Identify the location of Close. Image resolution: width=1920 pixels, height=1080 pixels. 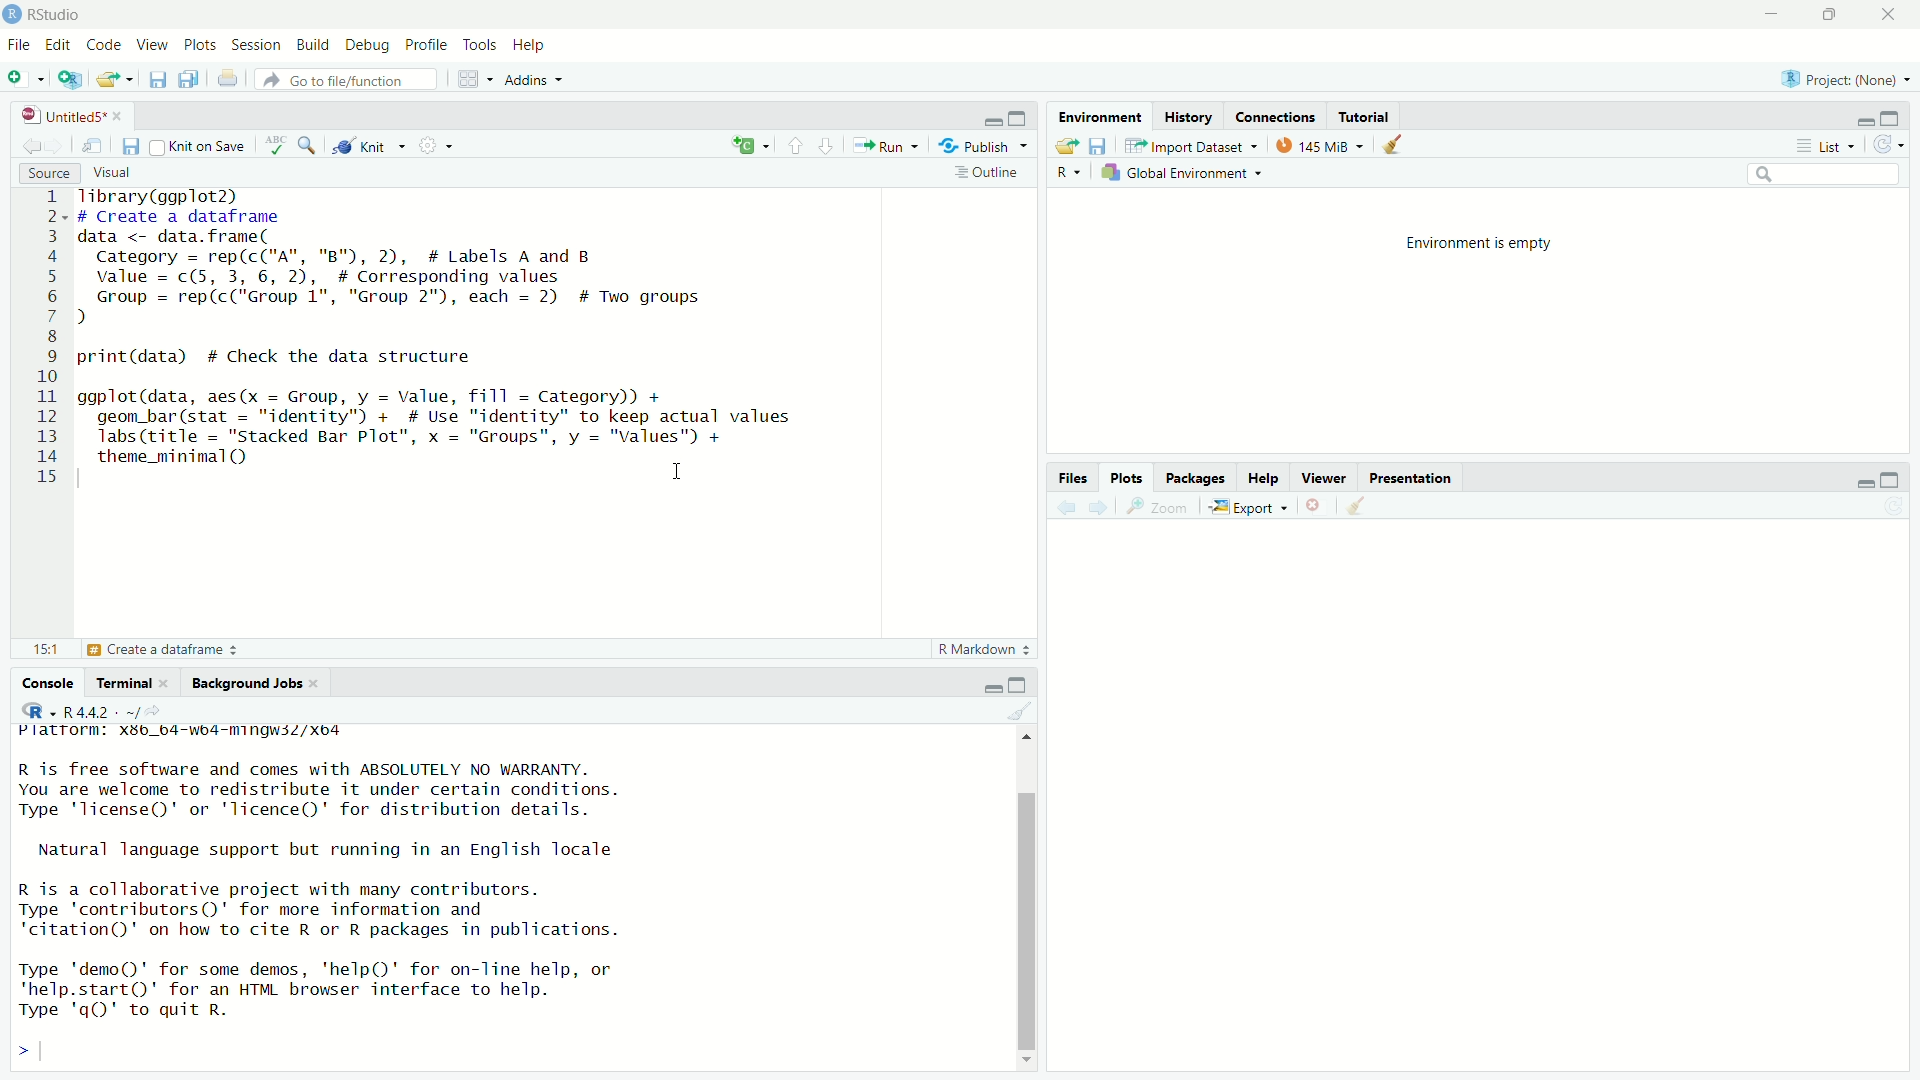
(1892, 16).